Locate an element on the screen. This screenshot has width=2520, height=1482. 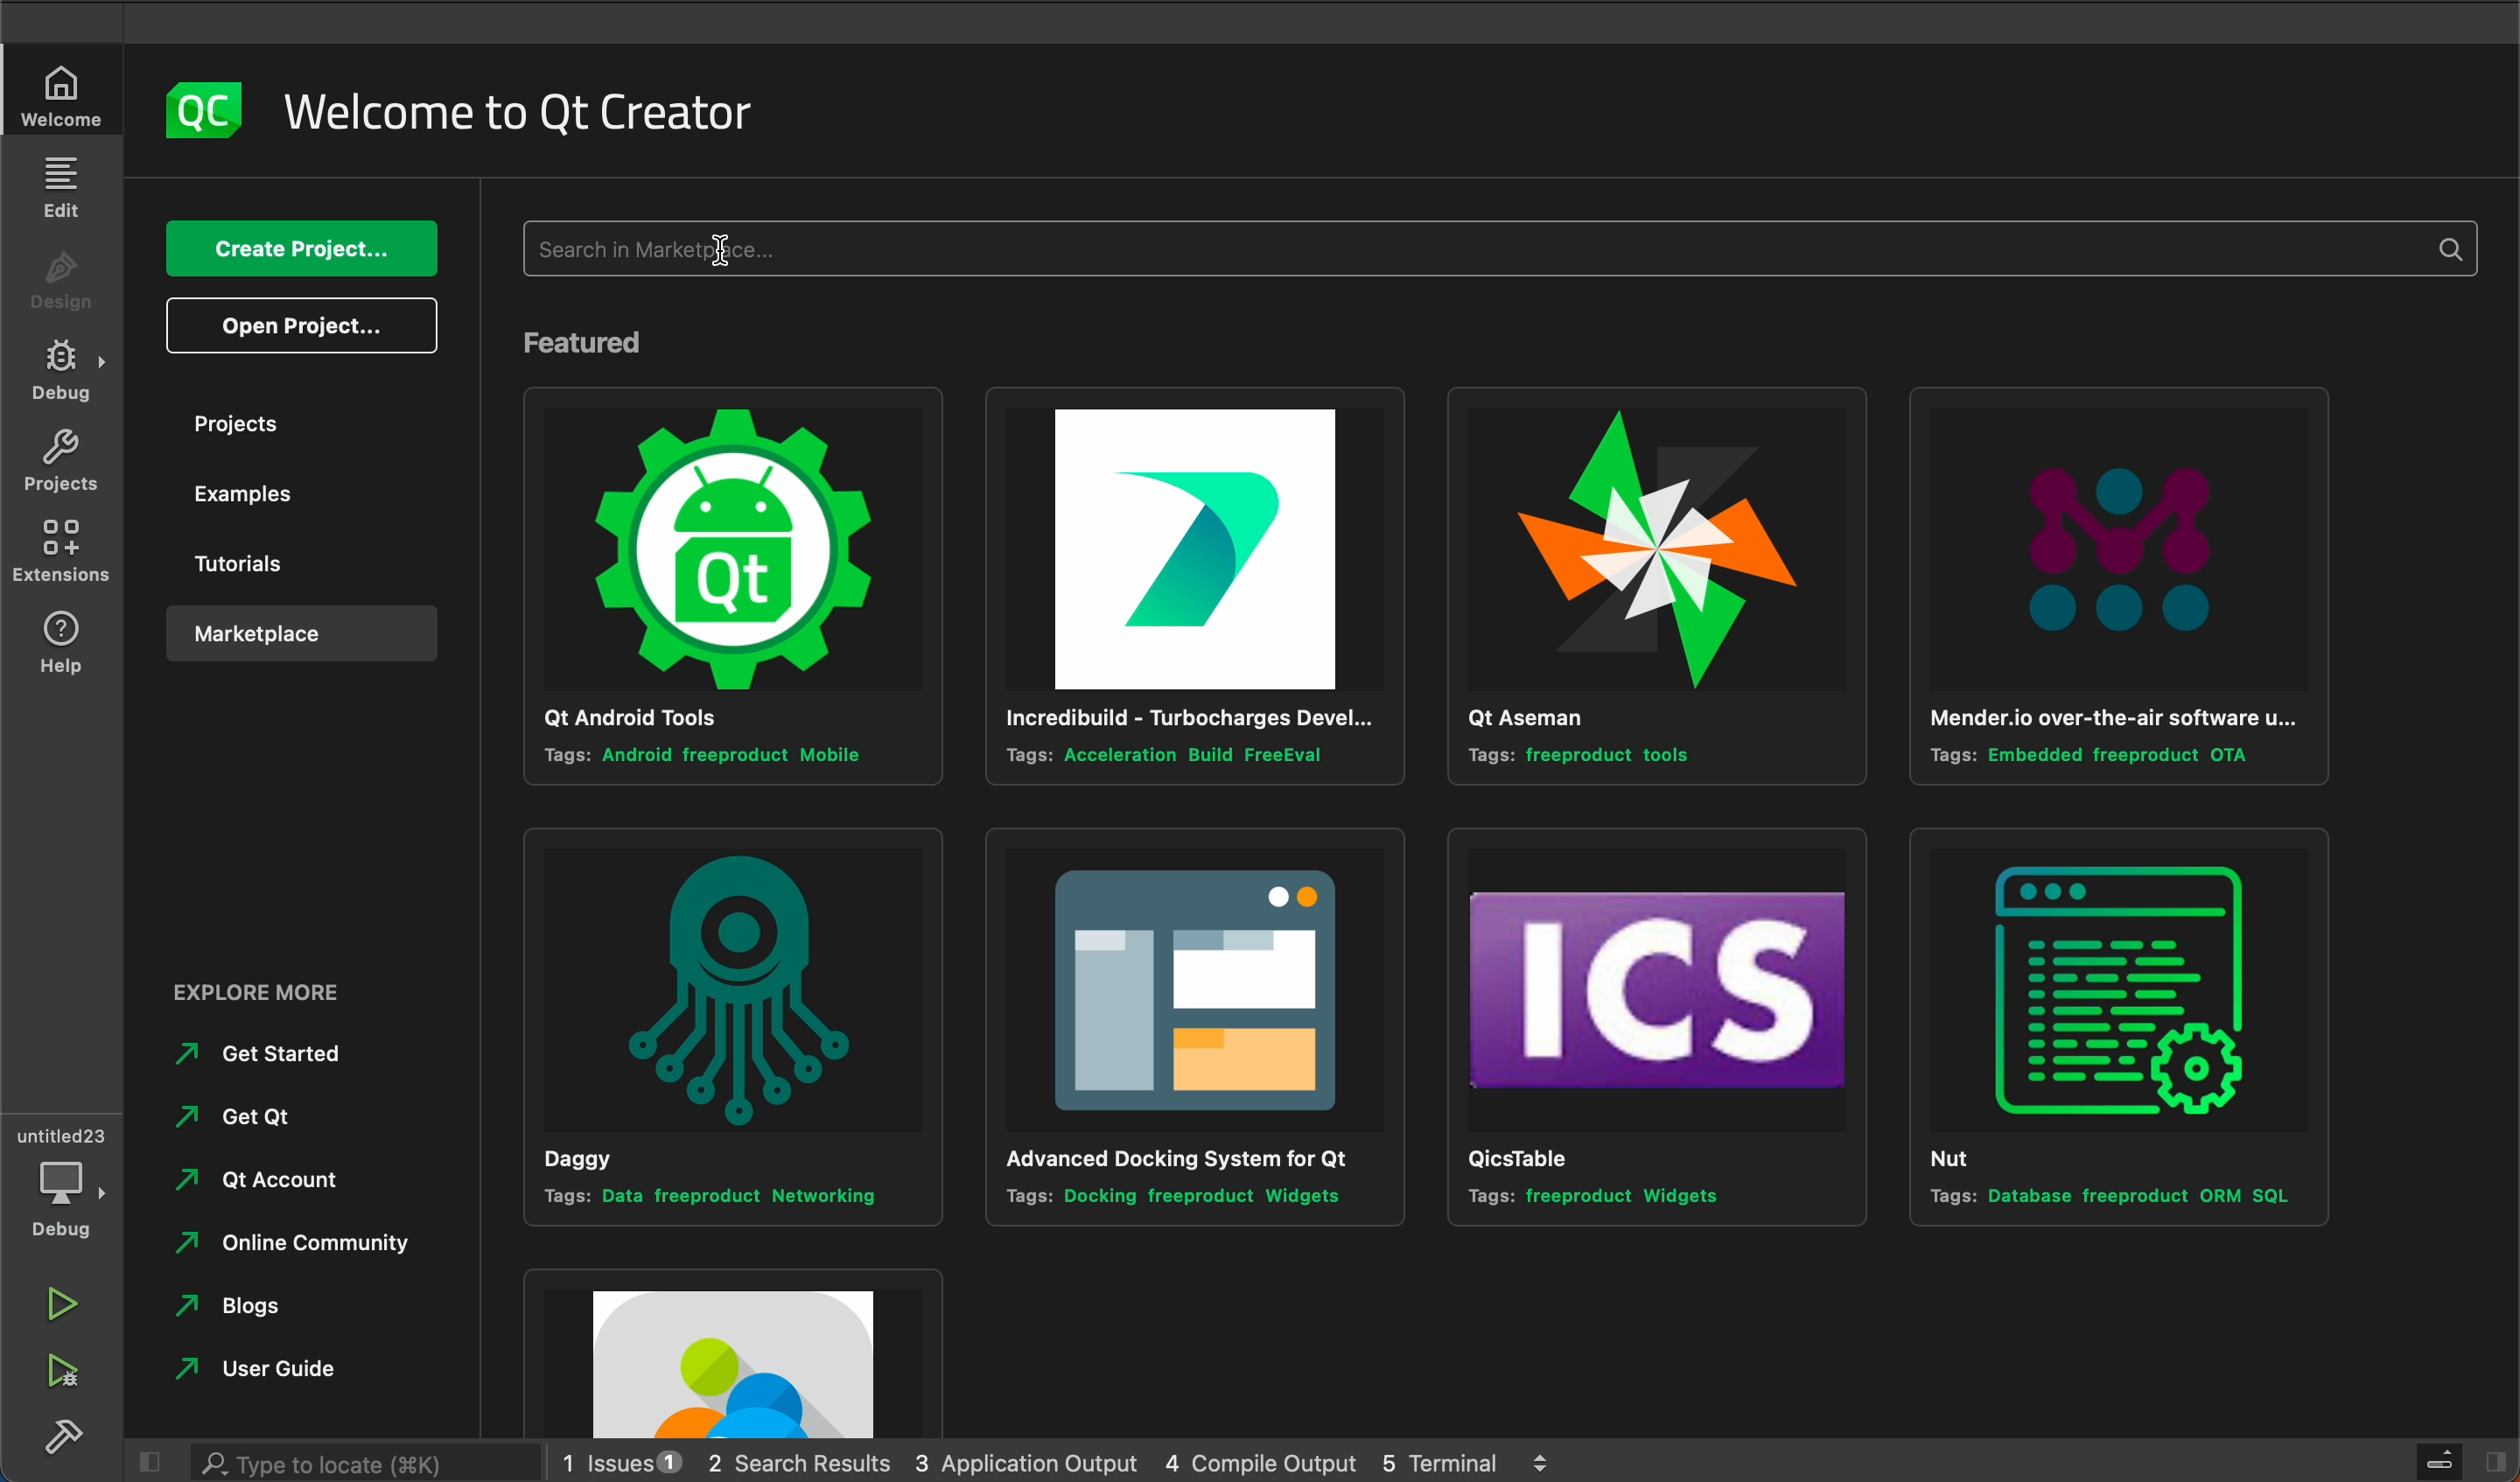
debug is located at coordinates (62, 372).